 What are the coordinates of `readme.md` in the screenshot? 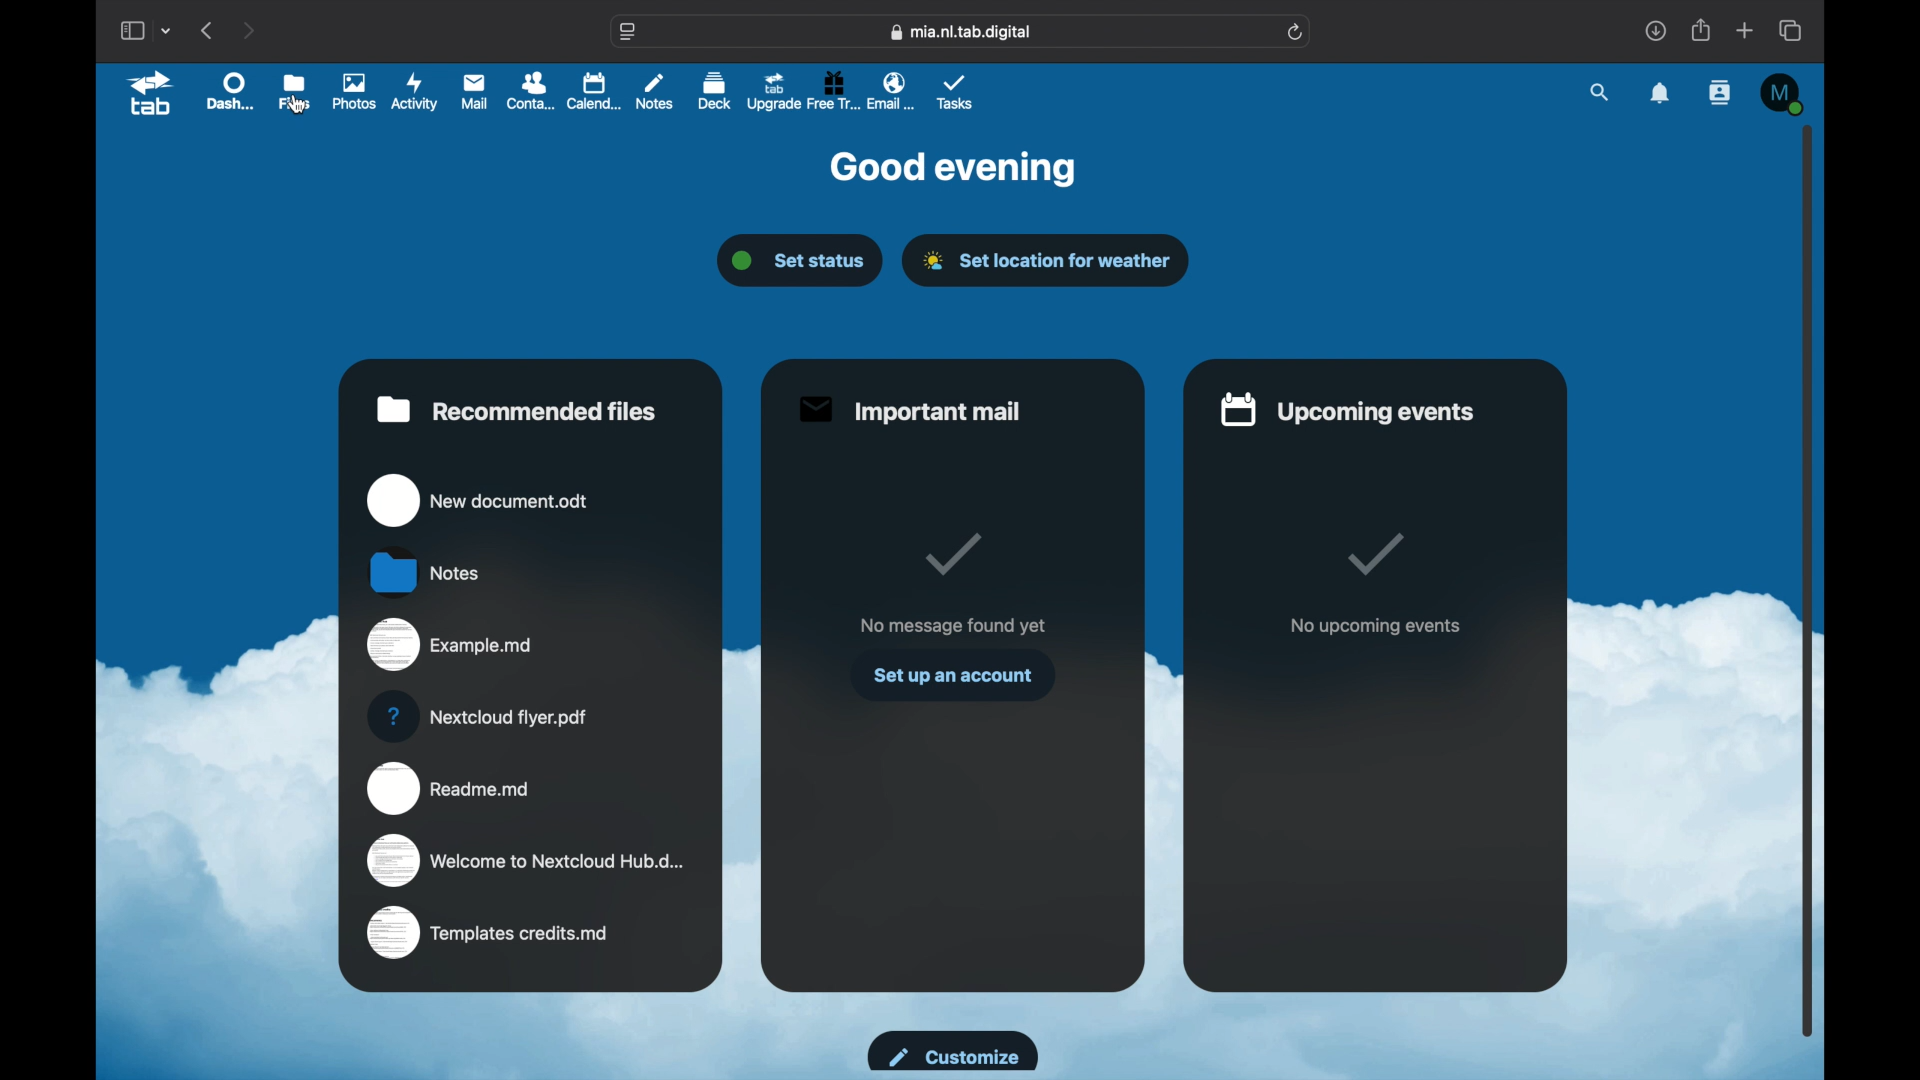 It's located at (450, 788).